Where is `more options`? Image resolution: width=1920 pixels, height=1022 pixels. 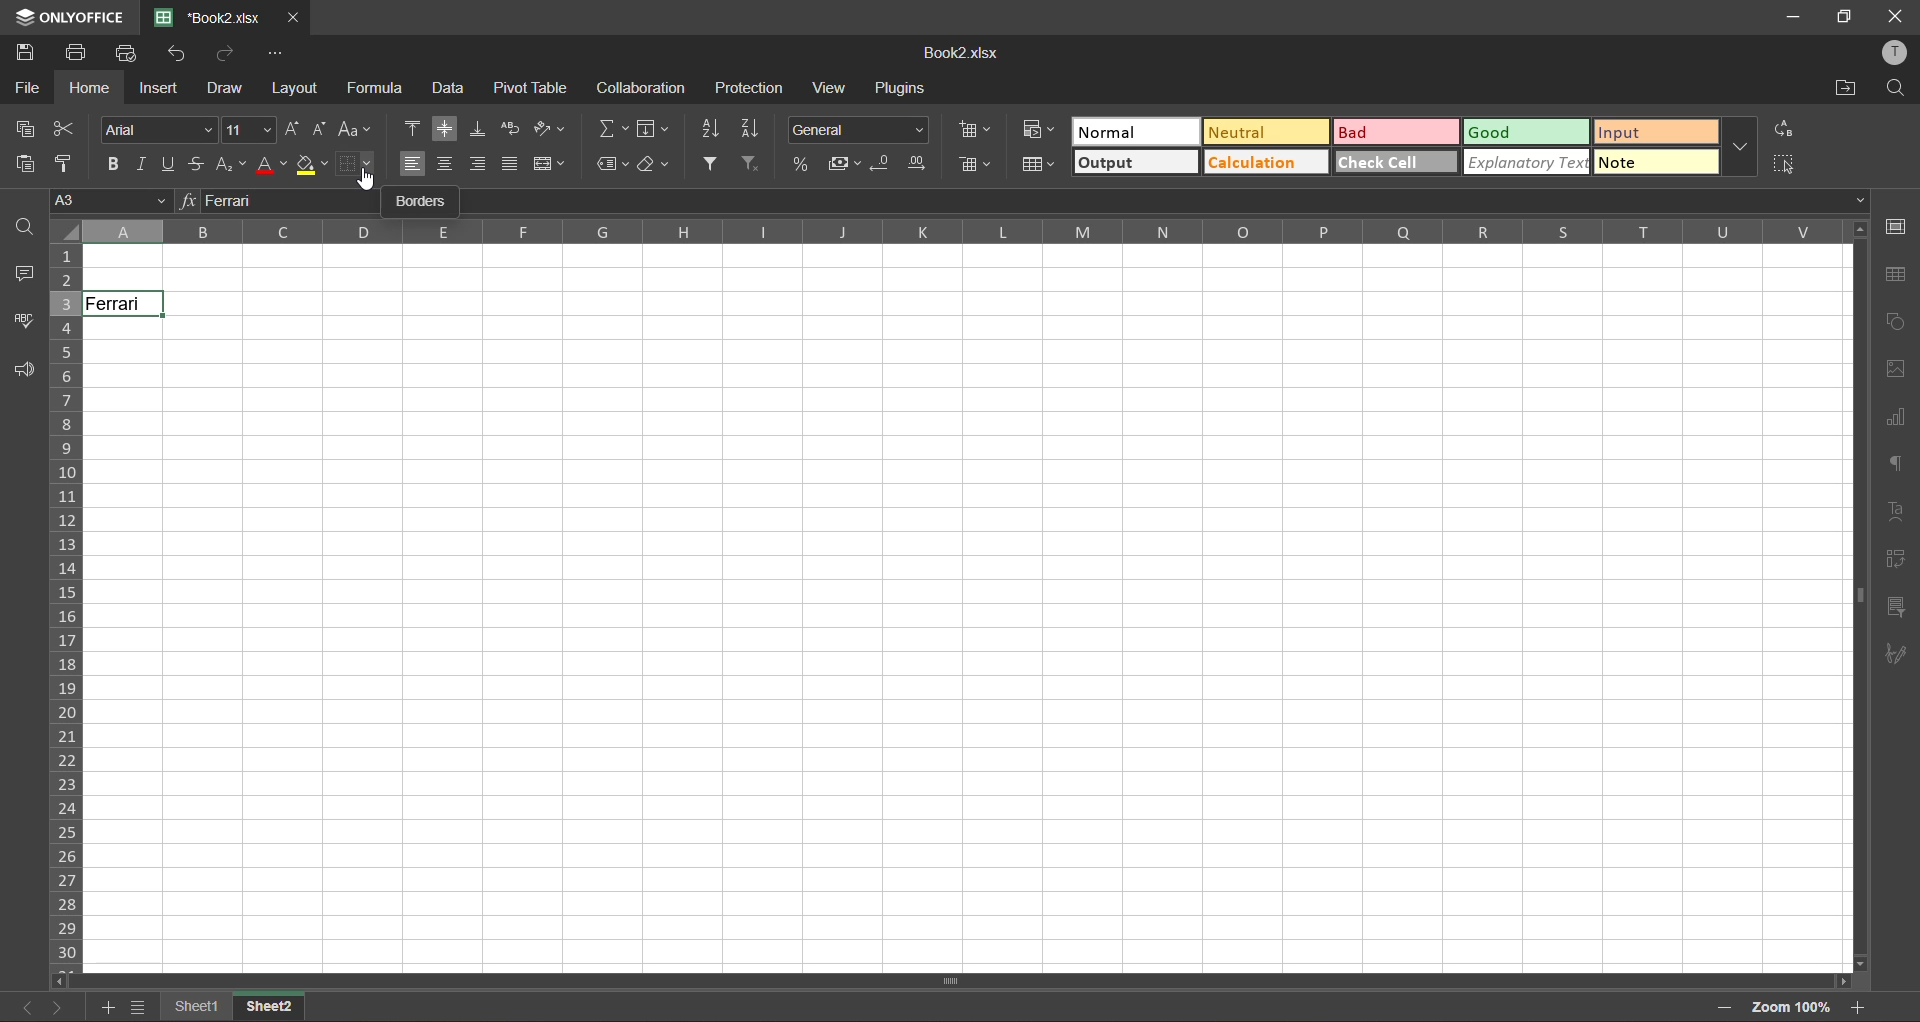 more options is located at coordinates (1741, 147).